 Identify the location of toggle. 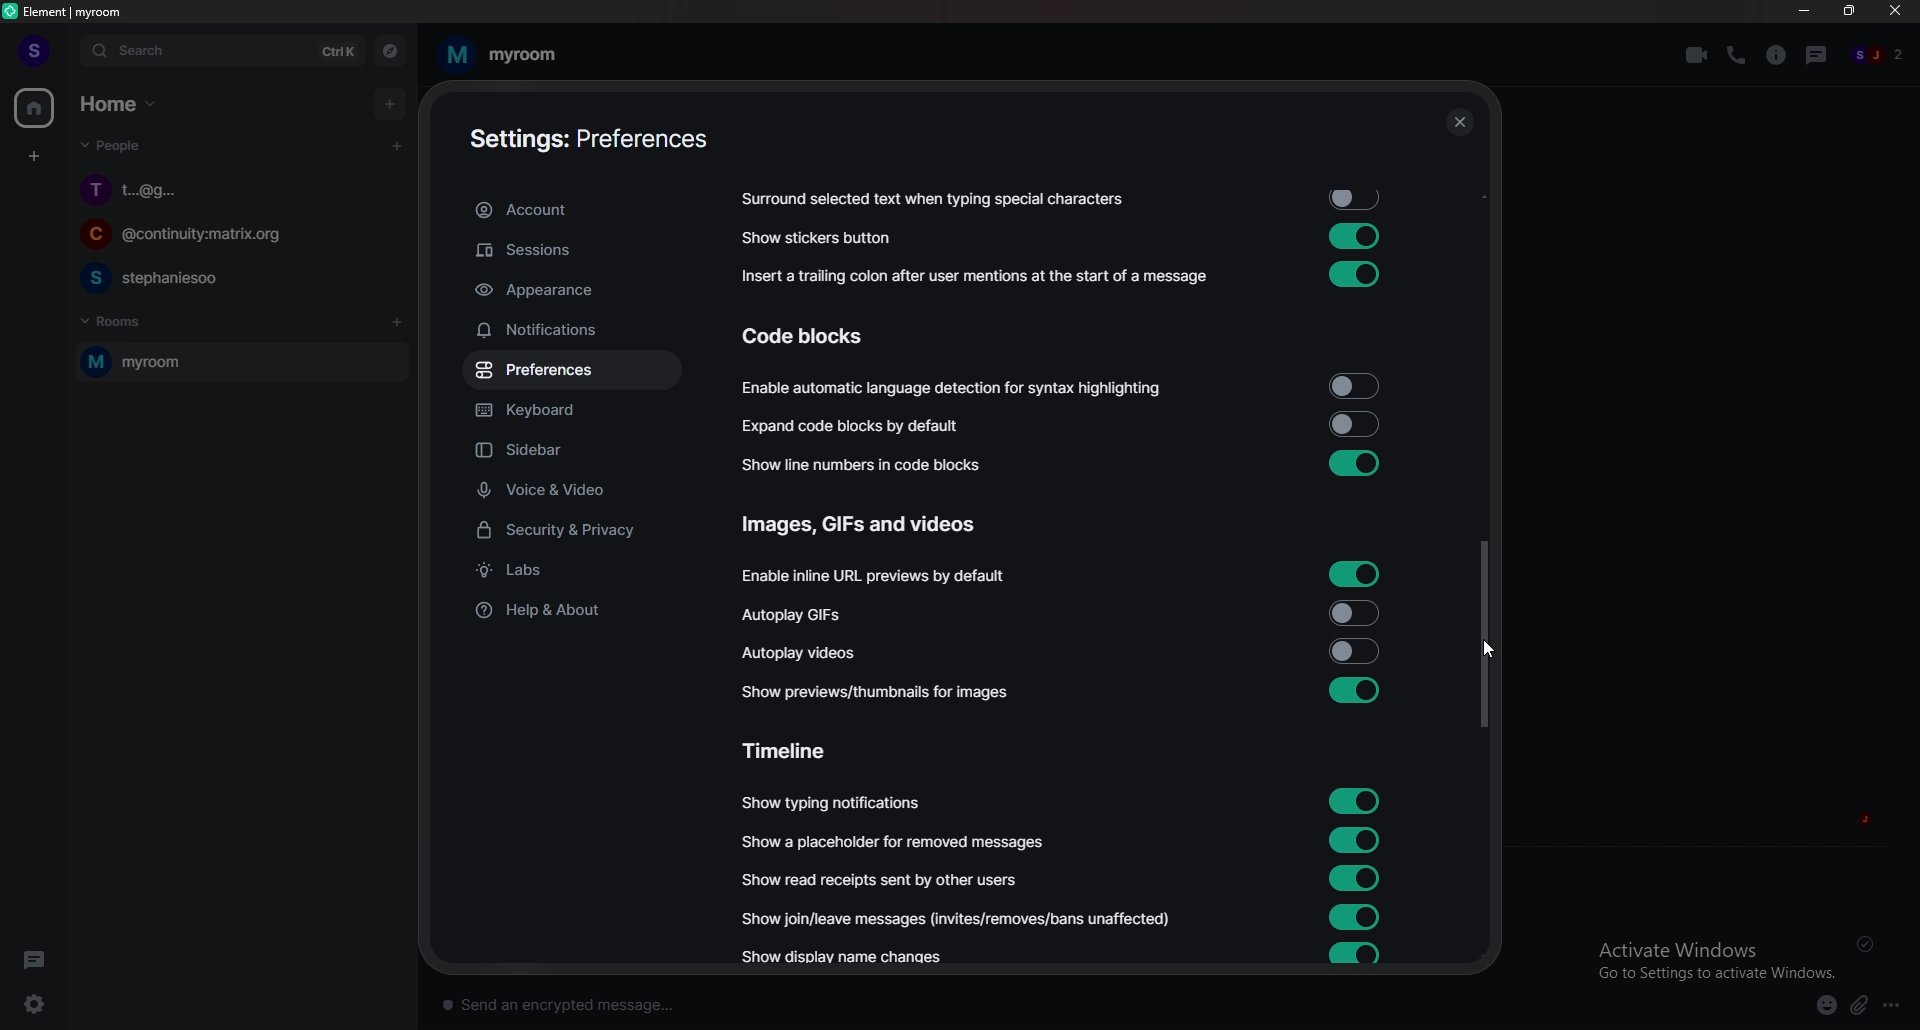
(1350, 275).